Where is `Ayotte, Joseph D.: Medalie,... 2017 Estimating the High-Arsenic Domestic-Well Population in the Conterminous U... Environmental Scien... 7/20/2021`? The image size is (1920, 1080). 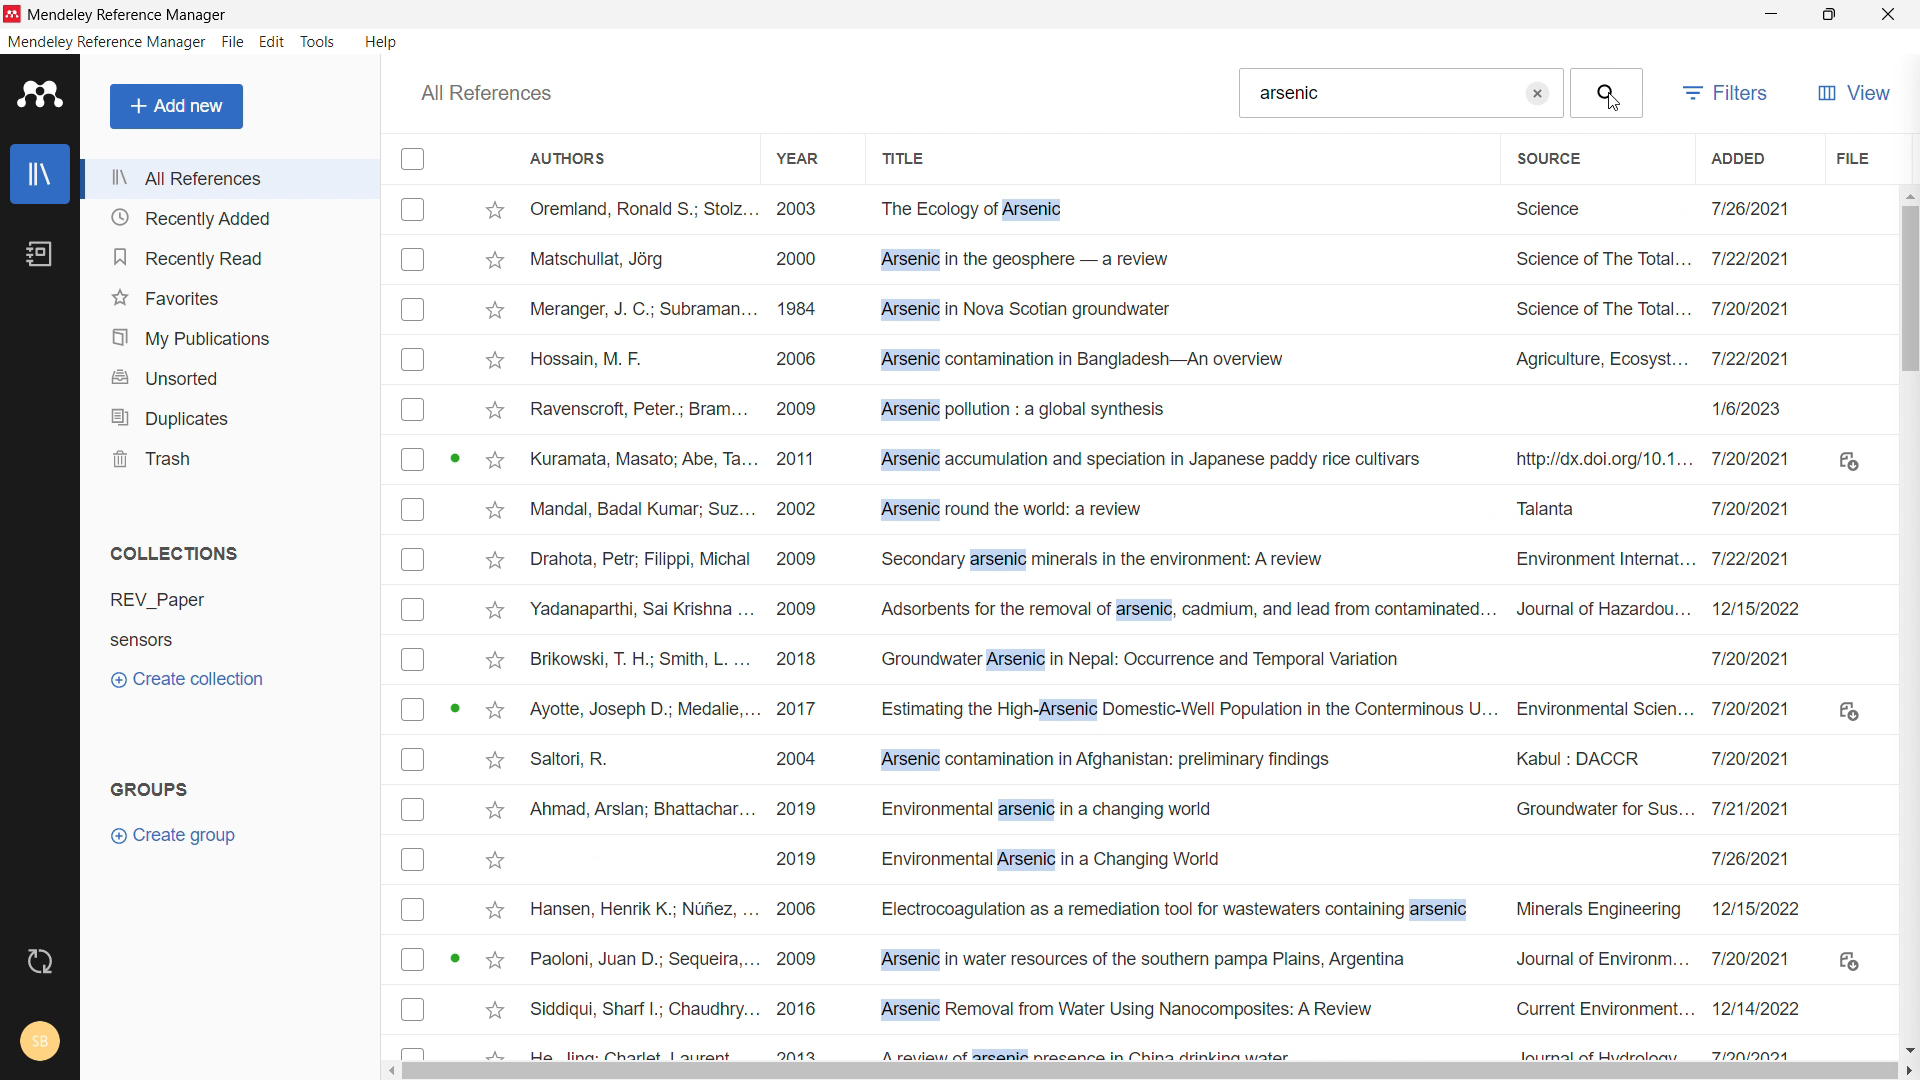
Ayotte, Joseph D.: Medalie,... 2017 Estimating the High-Arsenic Domestic-Well Population in the Conterminous U... Environmental Scien... 7/20/2021 is located at coordinates (1162, 707).